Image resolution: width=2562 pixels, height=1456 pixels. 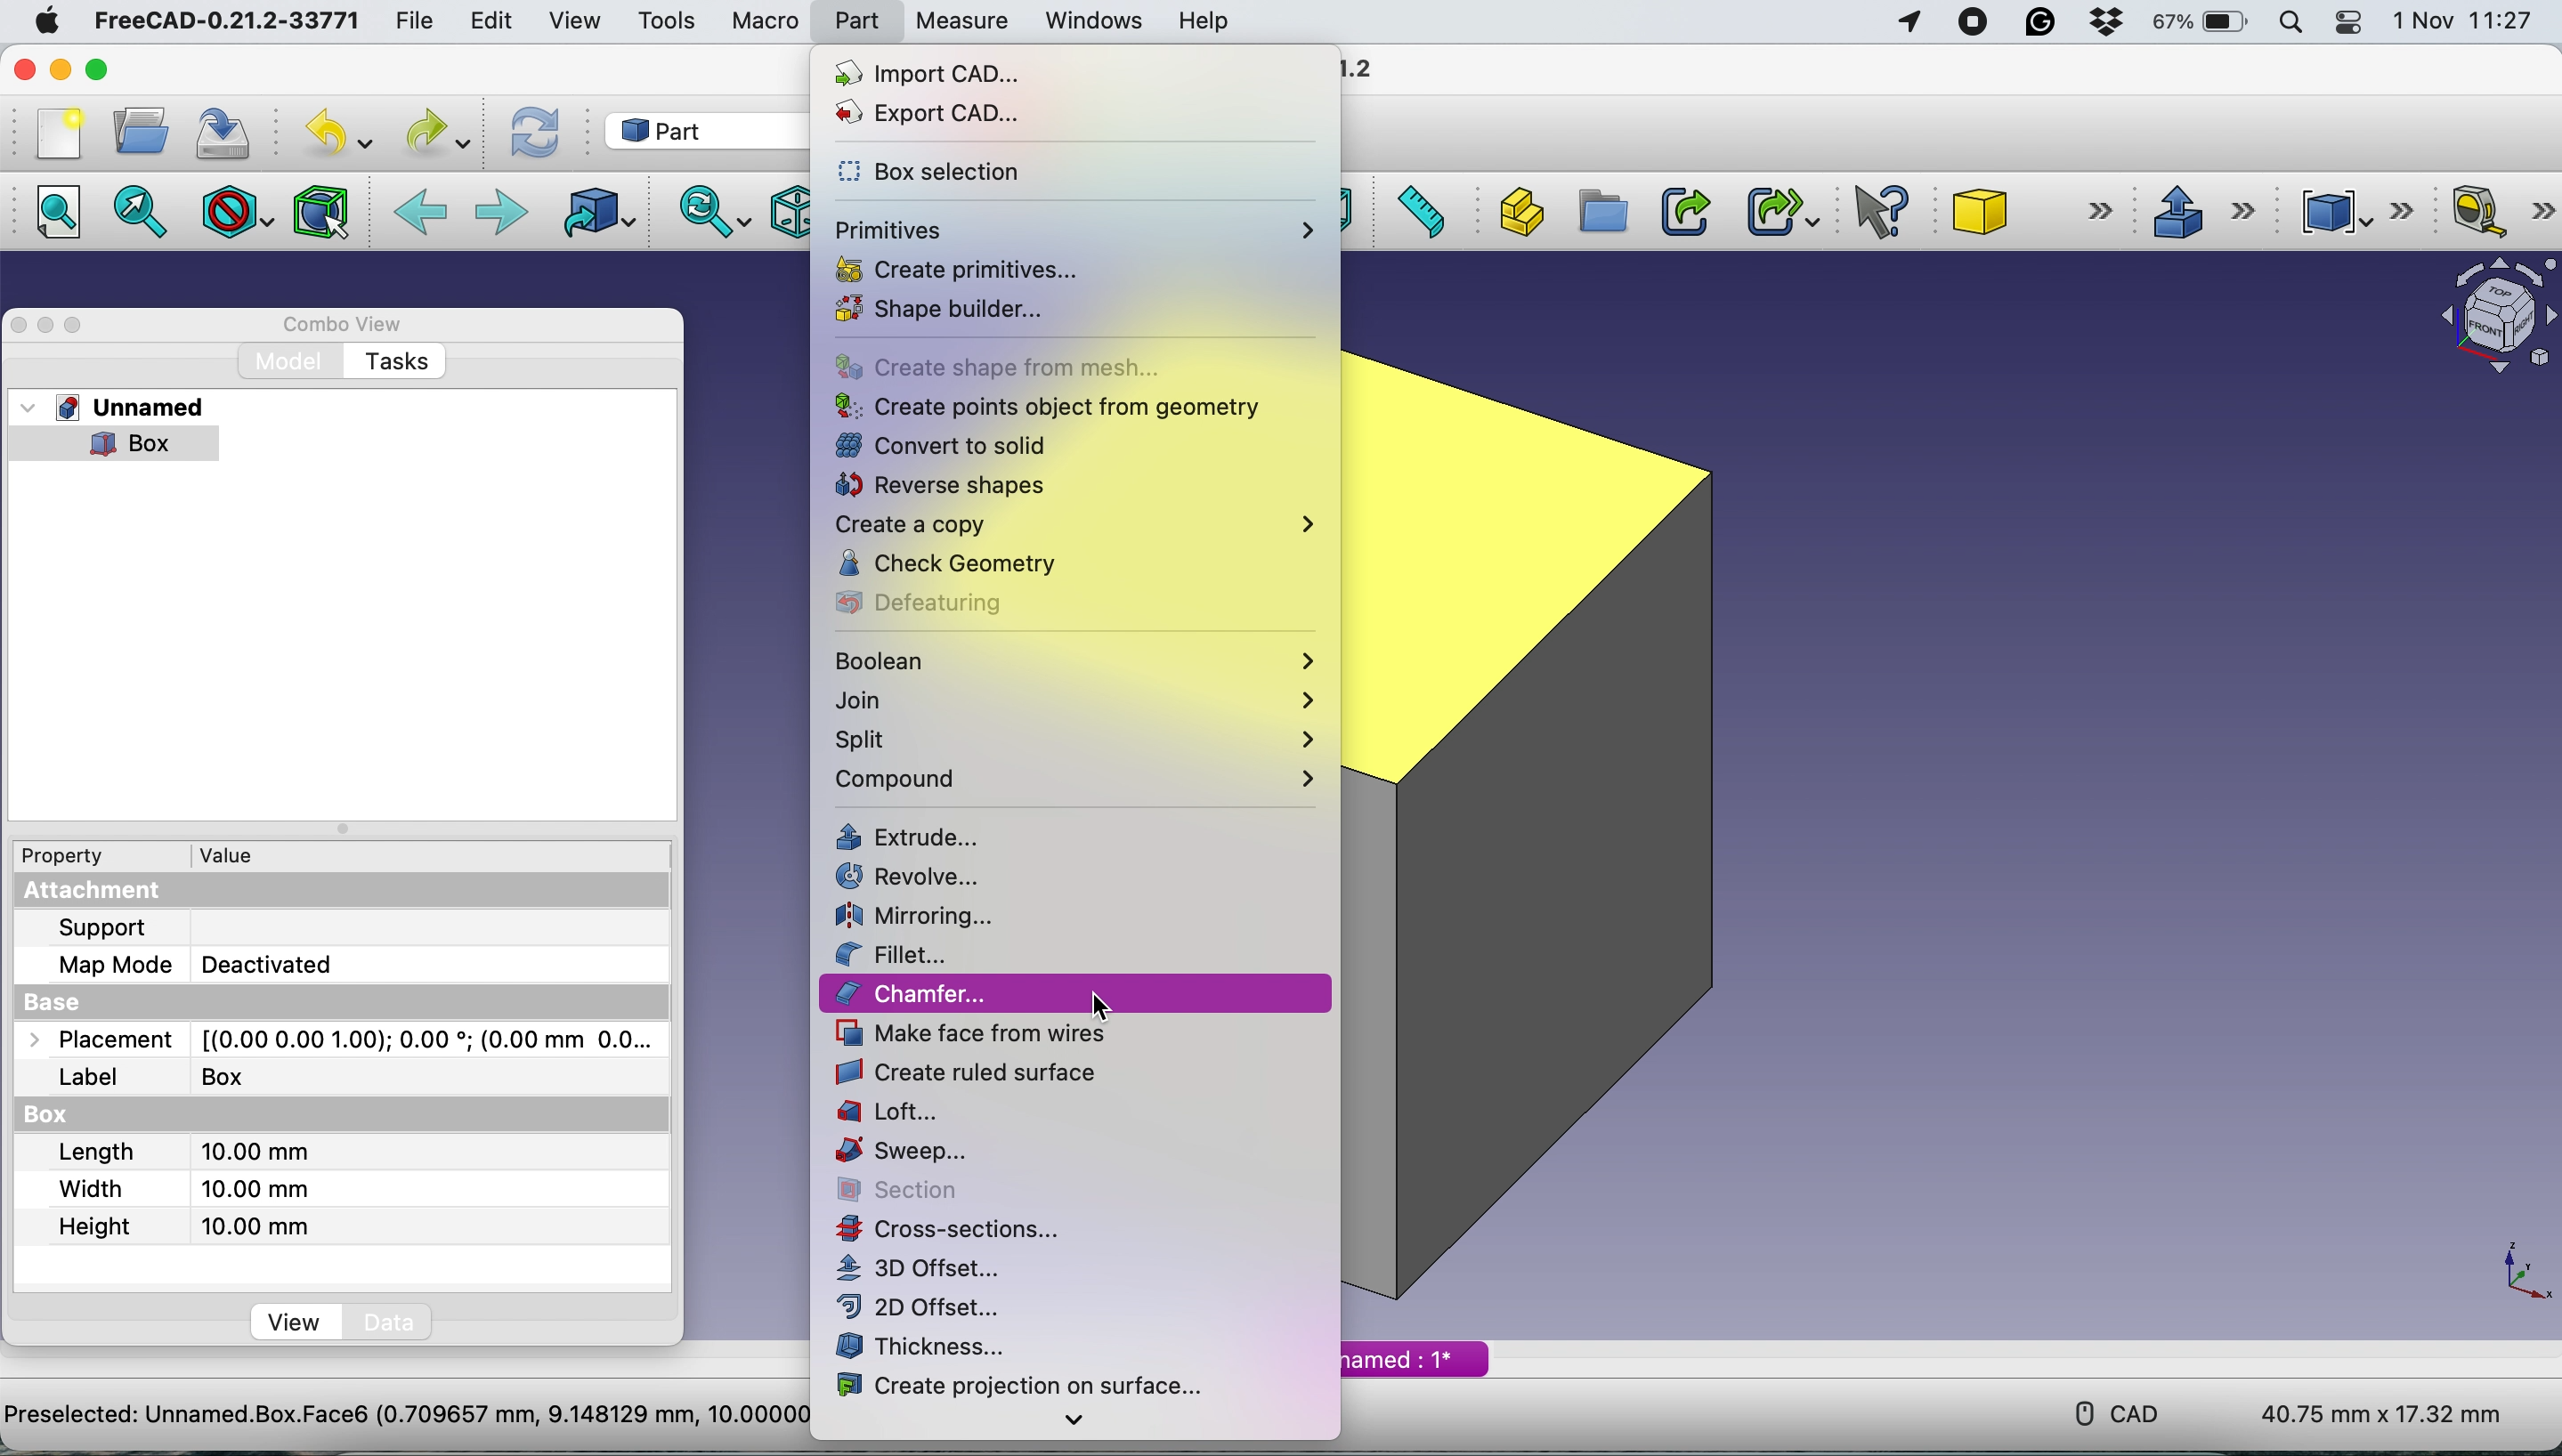 What do you see at coordinates (292, 1322) in the screenshot?
I see `view` at bounding box center [292, 1322].